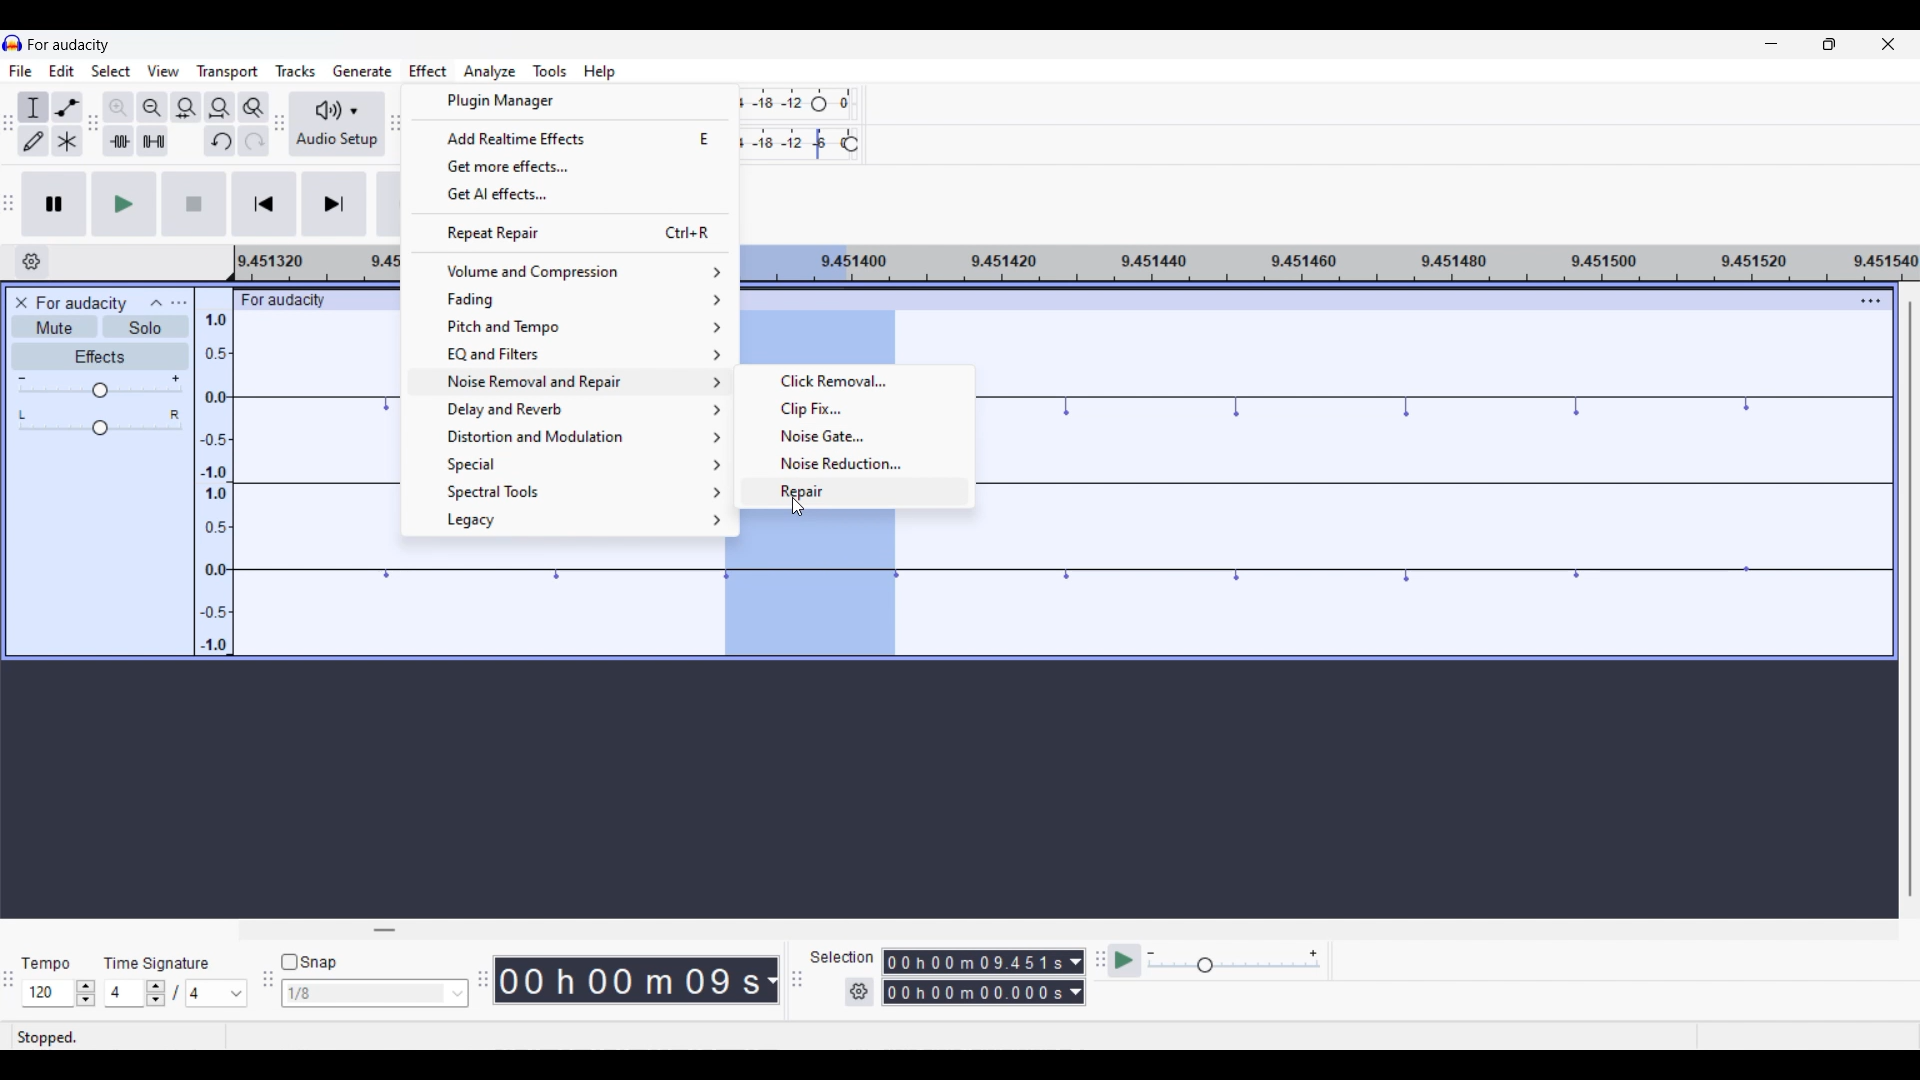 The width and height of the screenshot is (1920, 1080). I want to click on Recoring level, so click(801, 104).